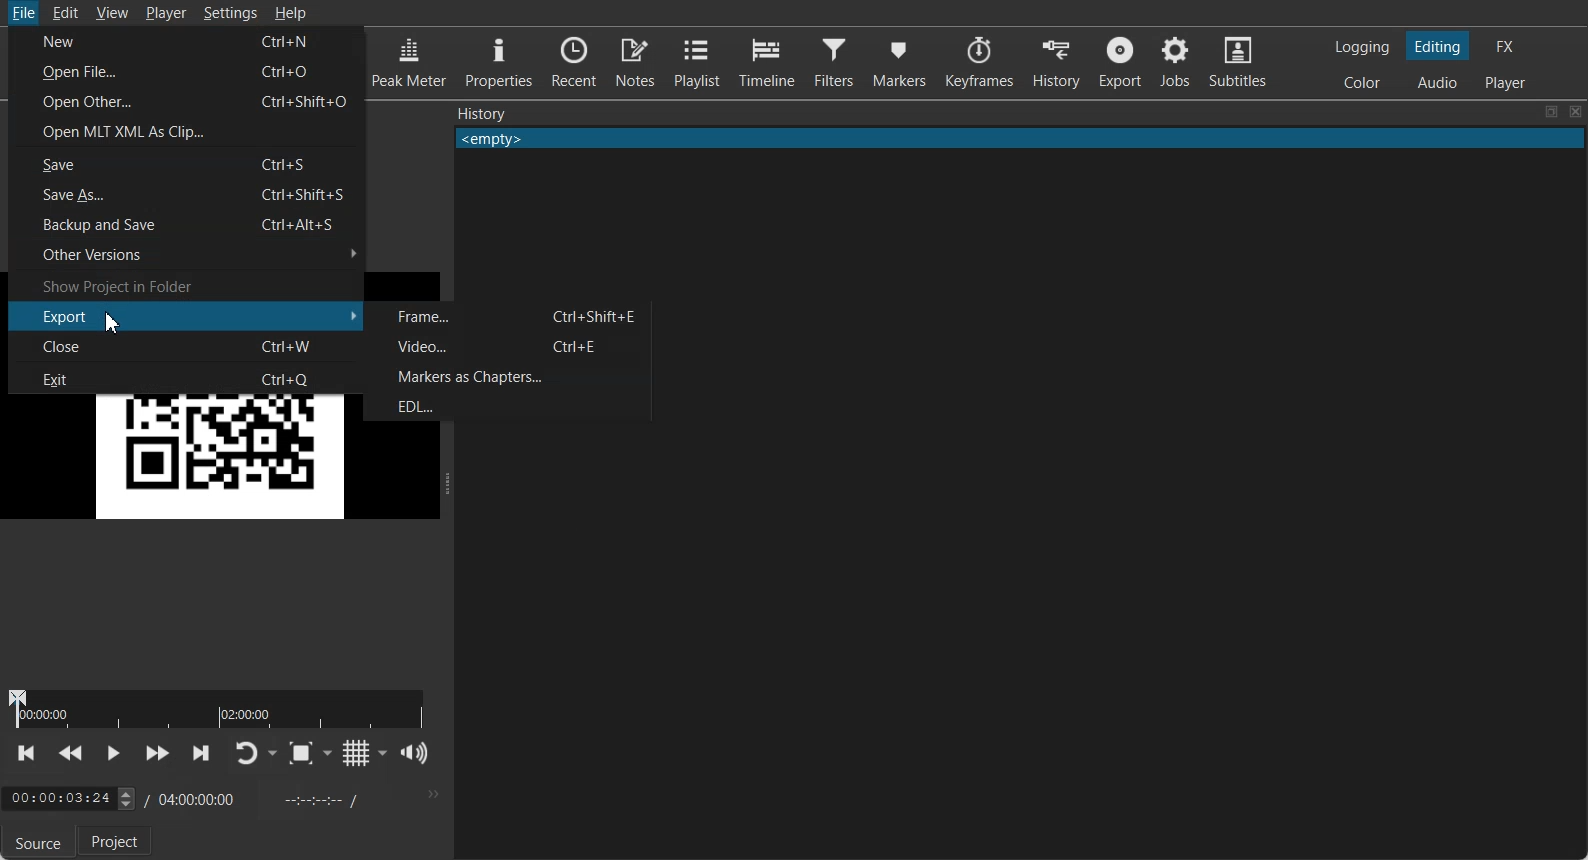  I want to click on In point, so click(317, 799).